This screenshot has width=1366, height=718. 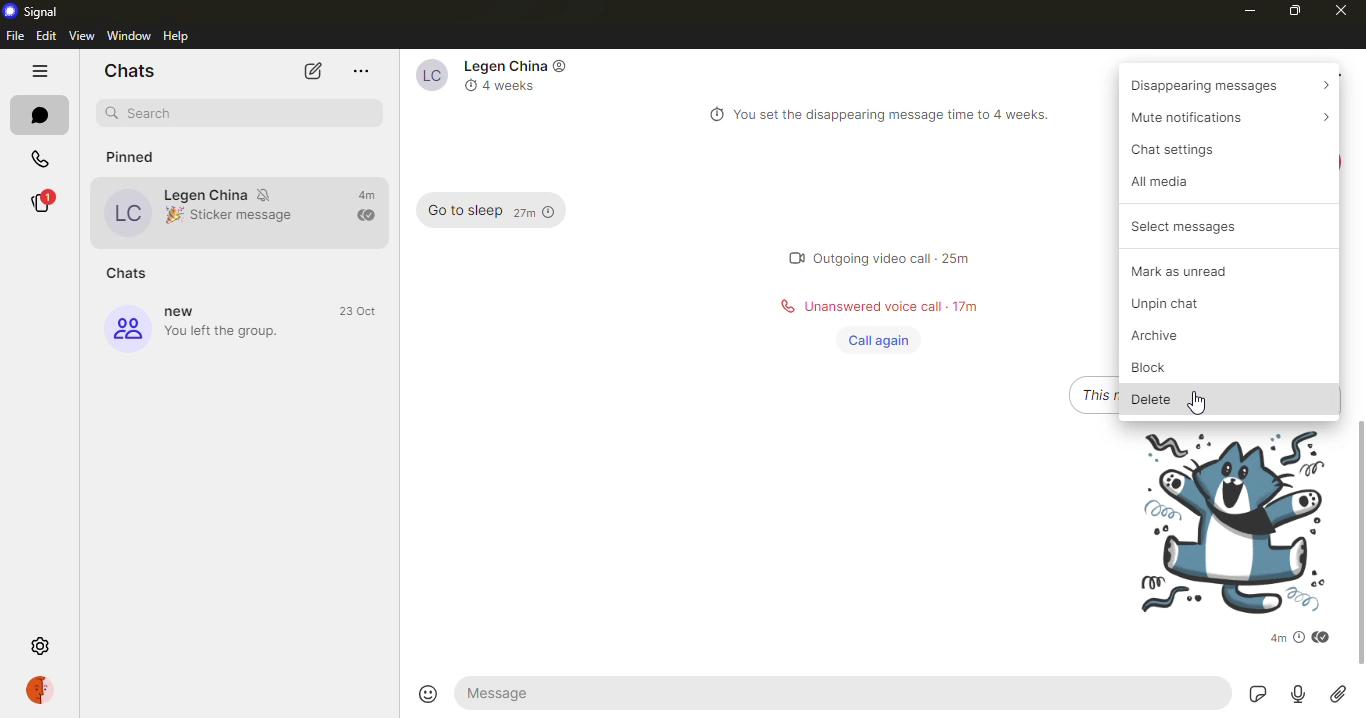 I want to click on profile, so click(x=129, y=211).